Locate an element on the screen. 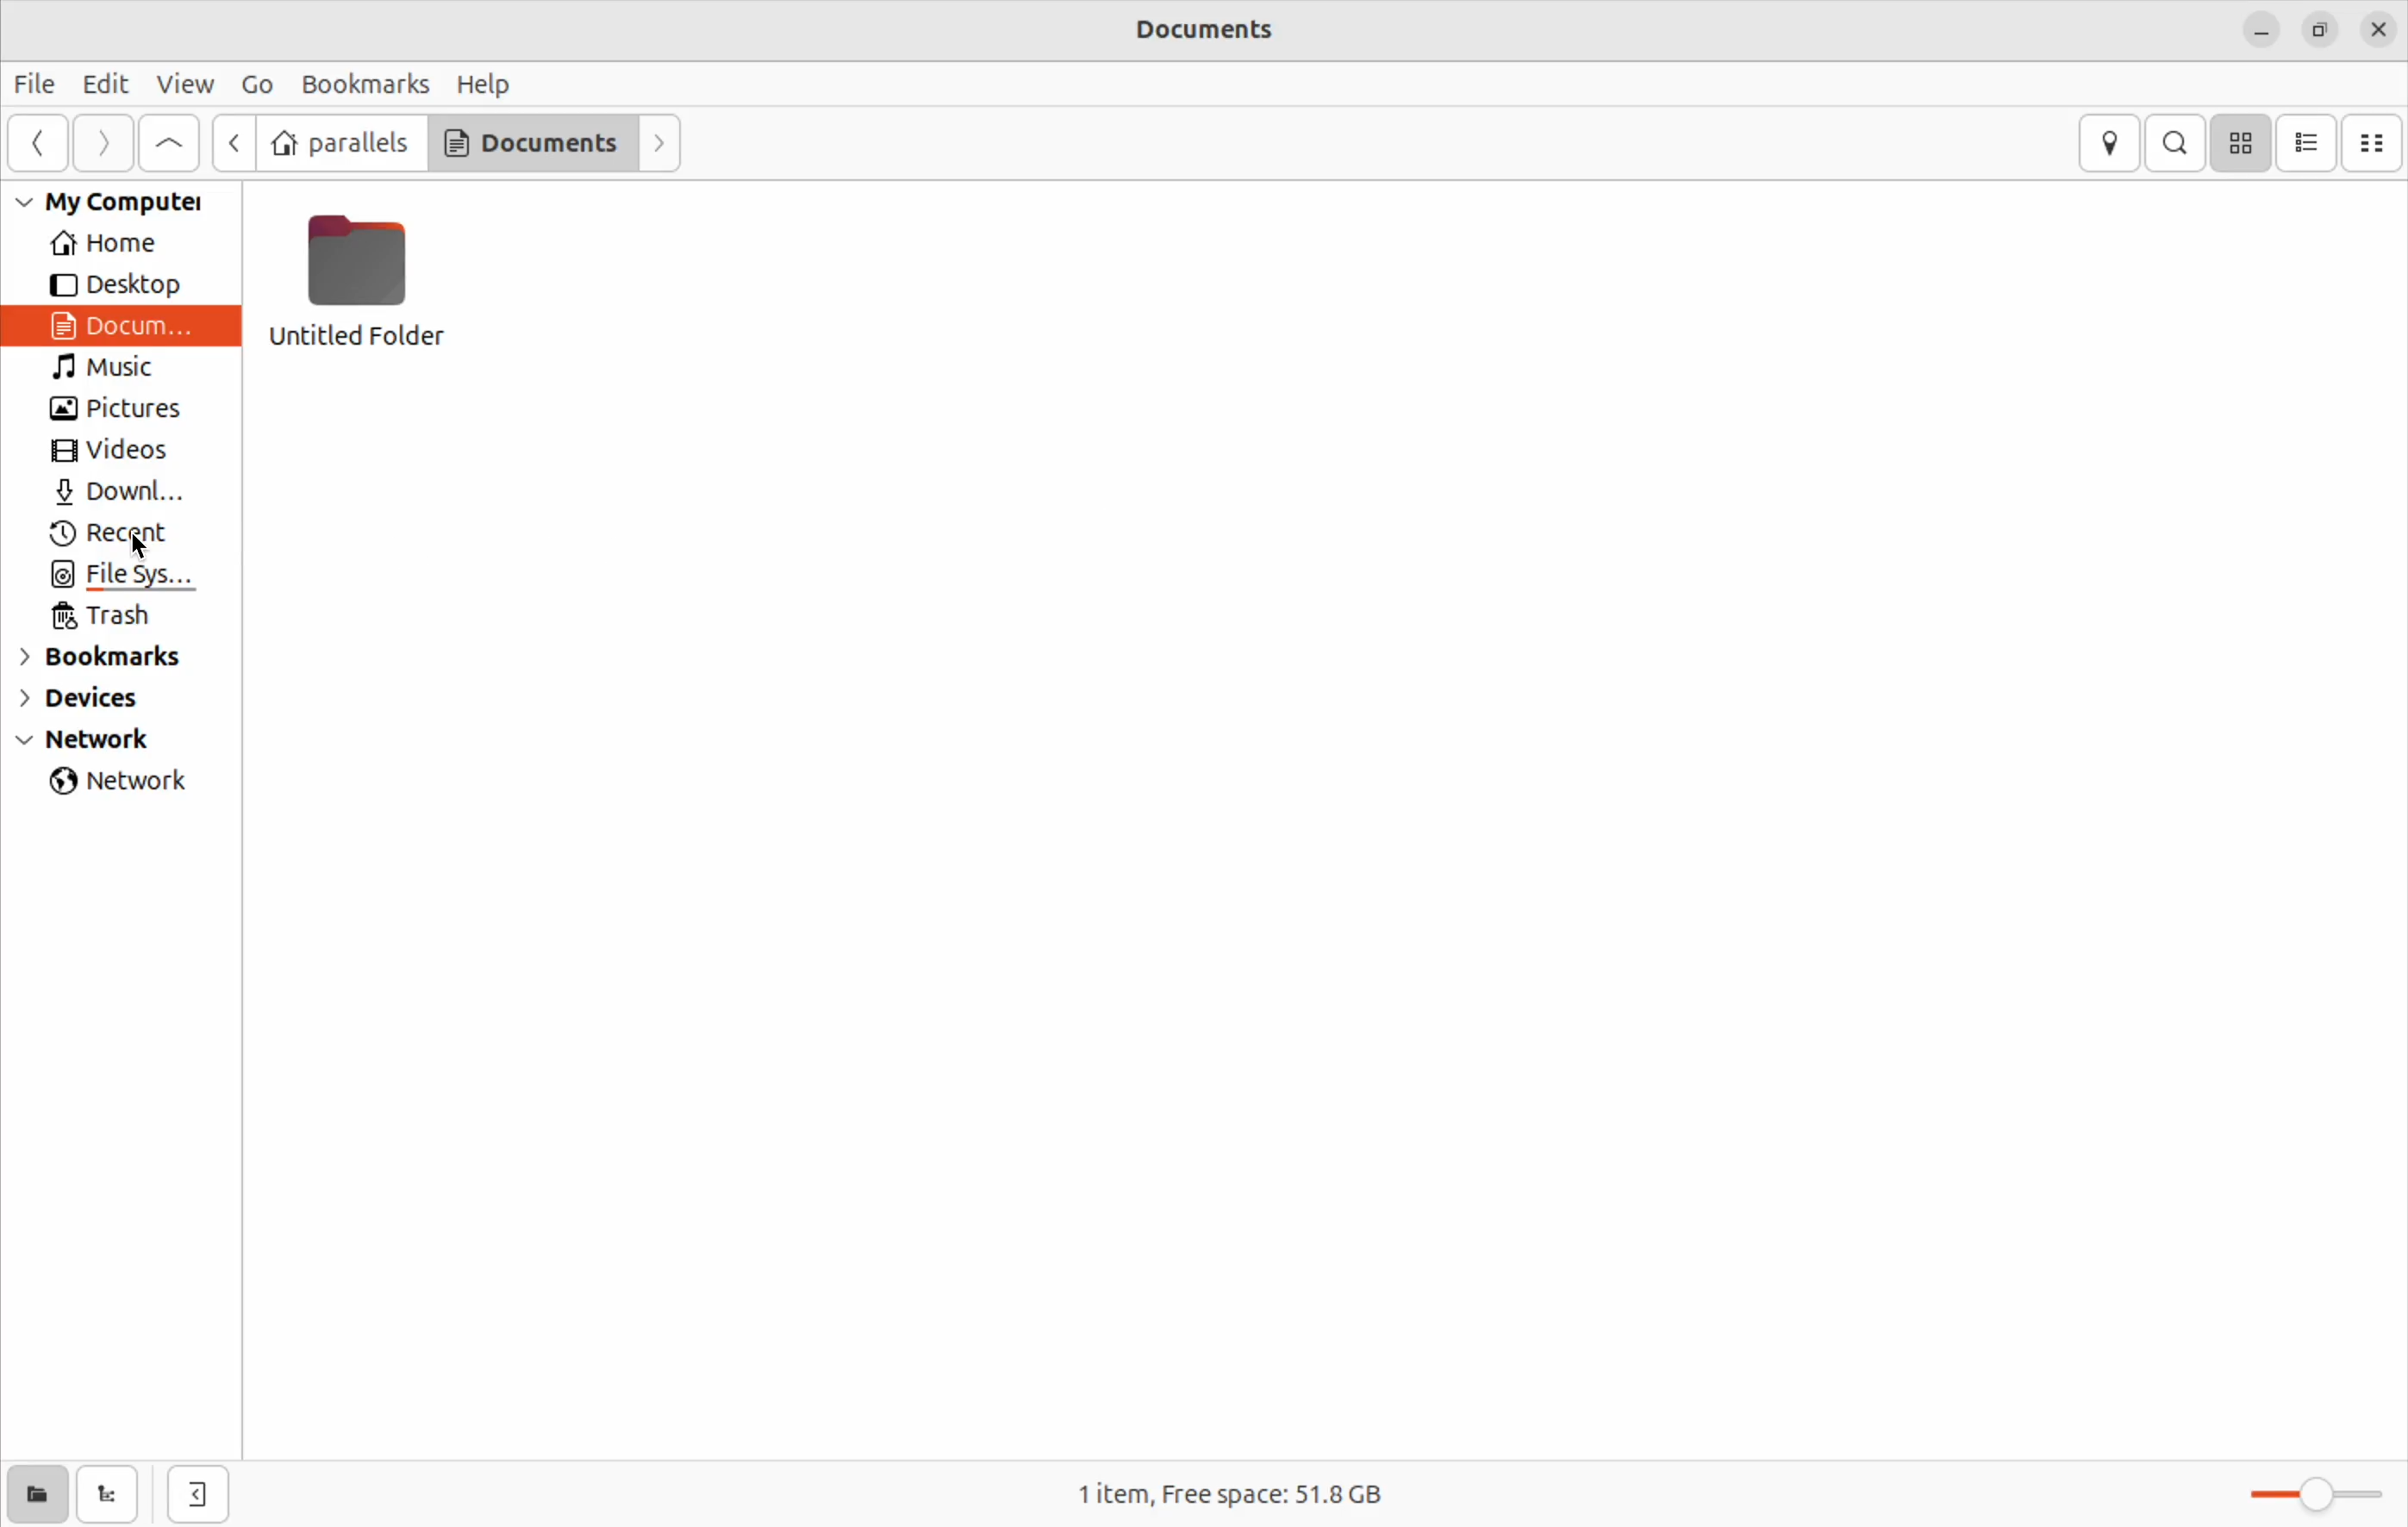 The width and height of the screenshot is (2408, 1527). help is located at coordinates (486, 84).